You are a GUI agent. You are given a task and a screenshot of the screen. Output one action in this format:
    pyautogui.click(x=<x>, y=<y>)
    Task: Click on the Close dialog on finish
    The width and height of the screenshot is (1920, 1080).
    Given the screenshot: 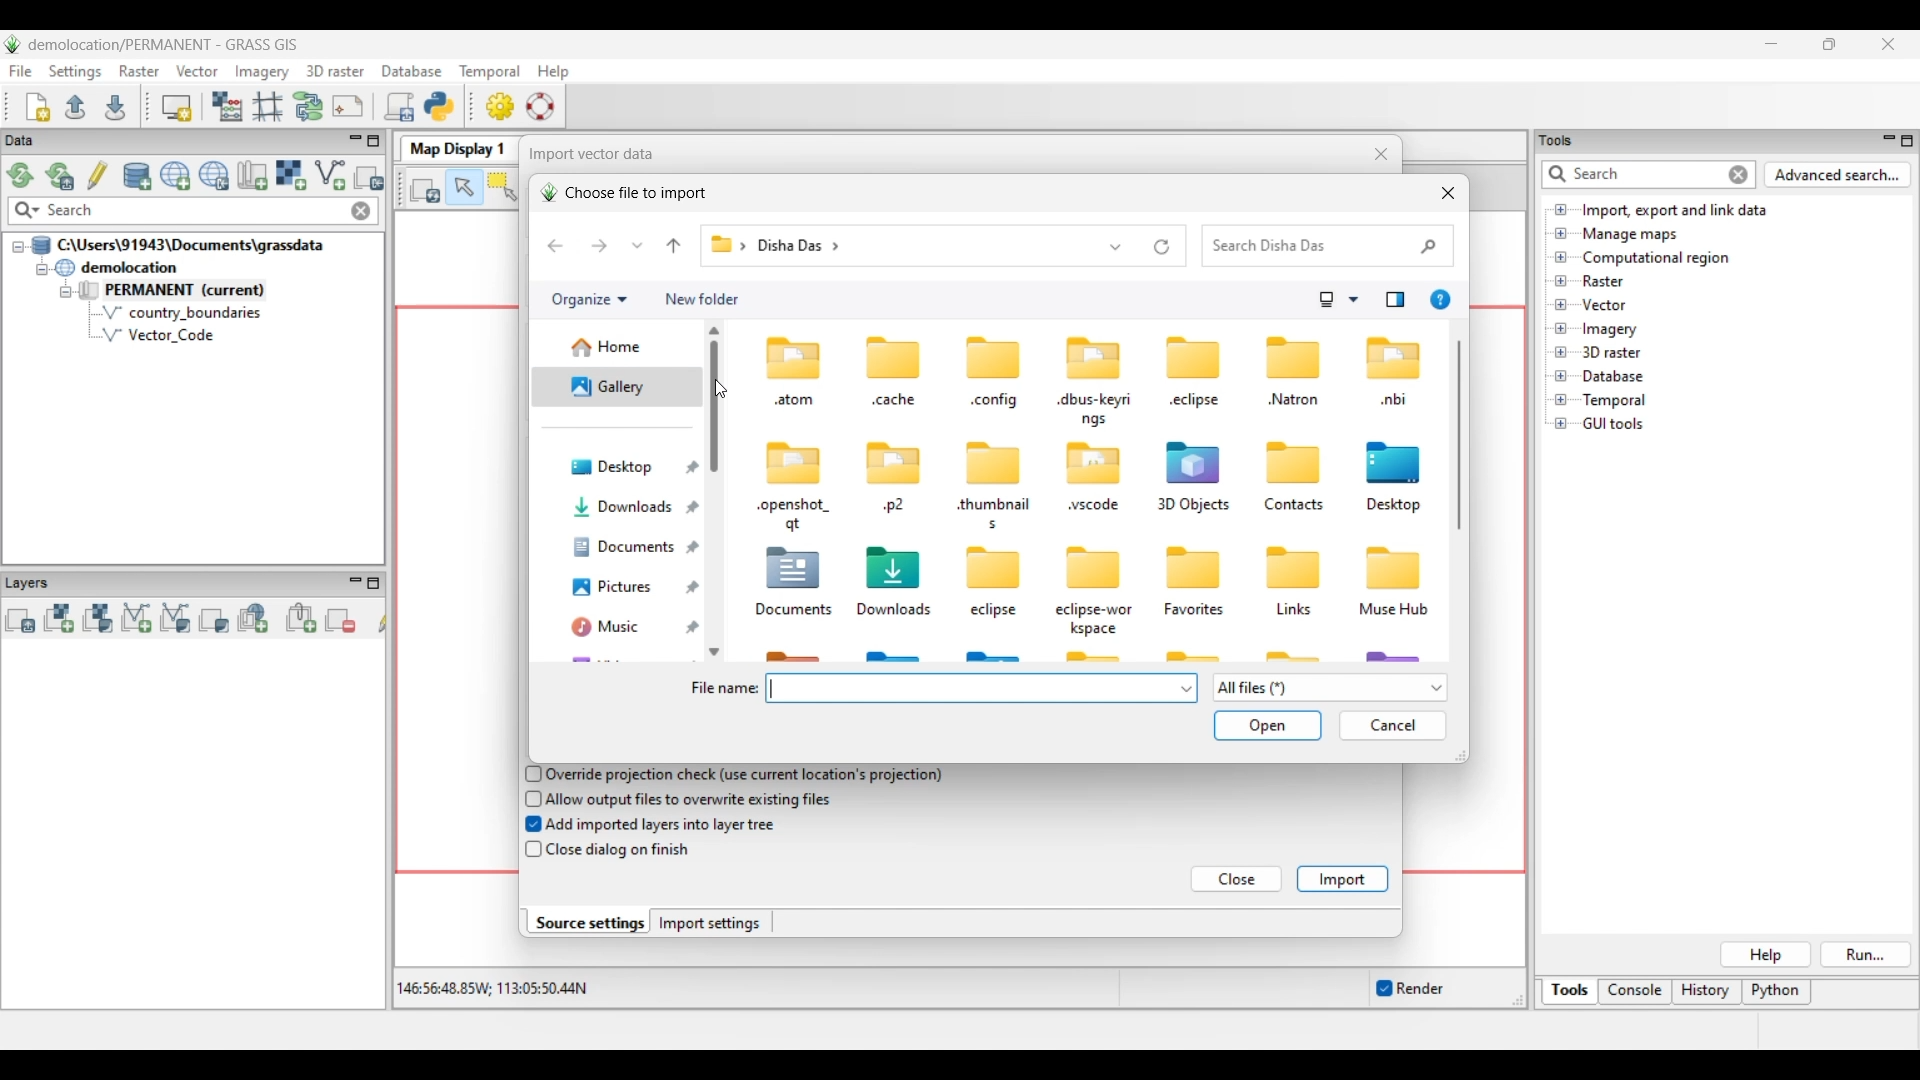 What is the action you would take?
    pyautogui.click(x=621, y=851)
    